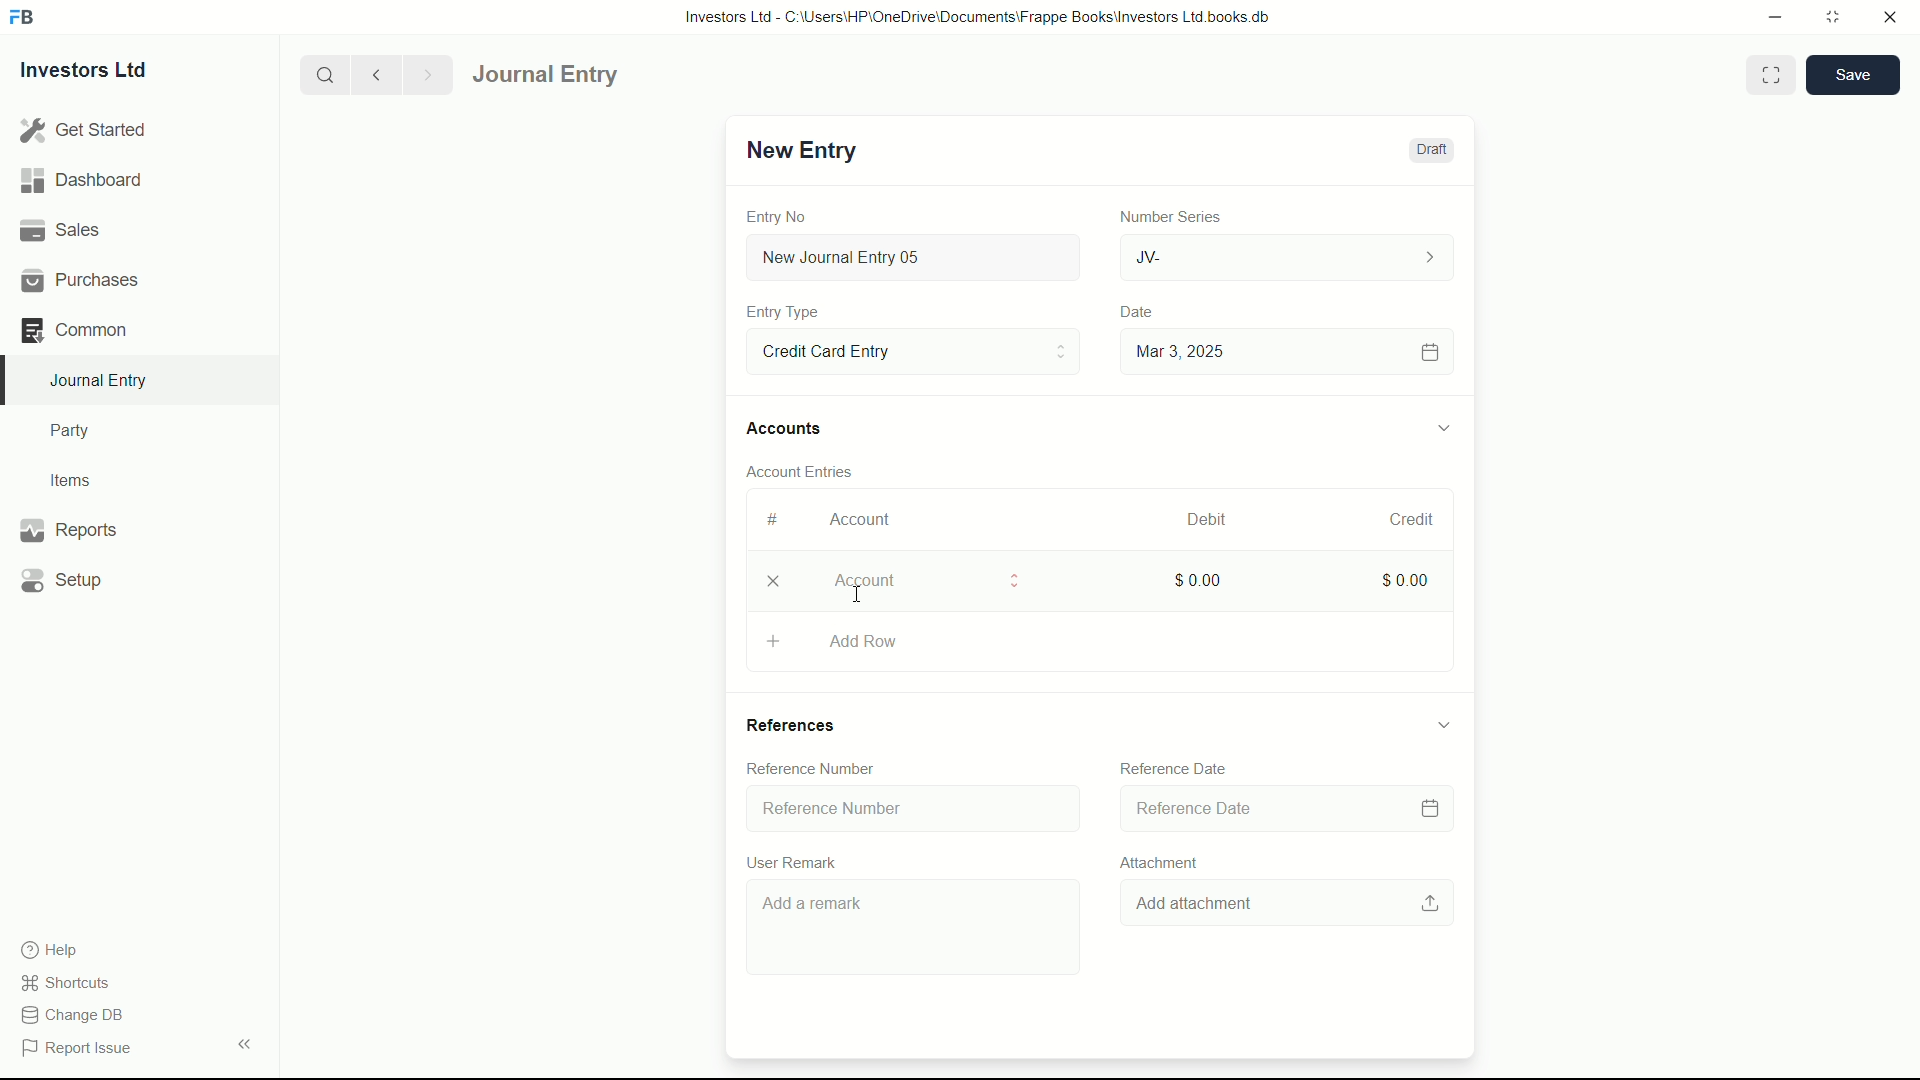 The height and width of the screenshot is (1080, 1920). What do you see at coordinates (1284, 807) in the screenshot?
I see `Reference Date` at bounding box center [1284, 807].